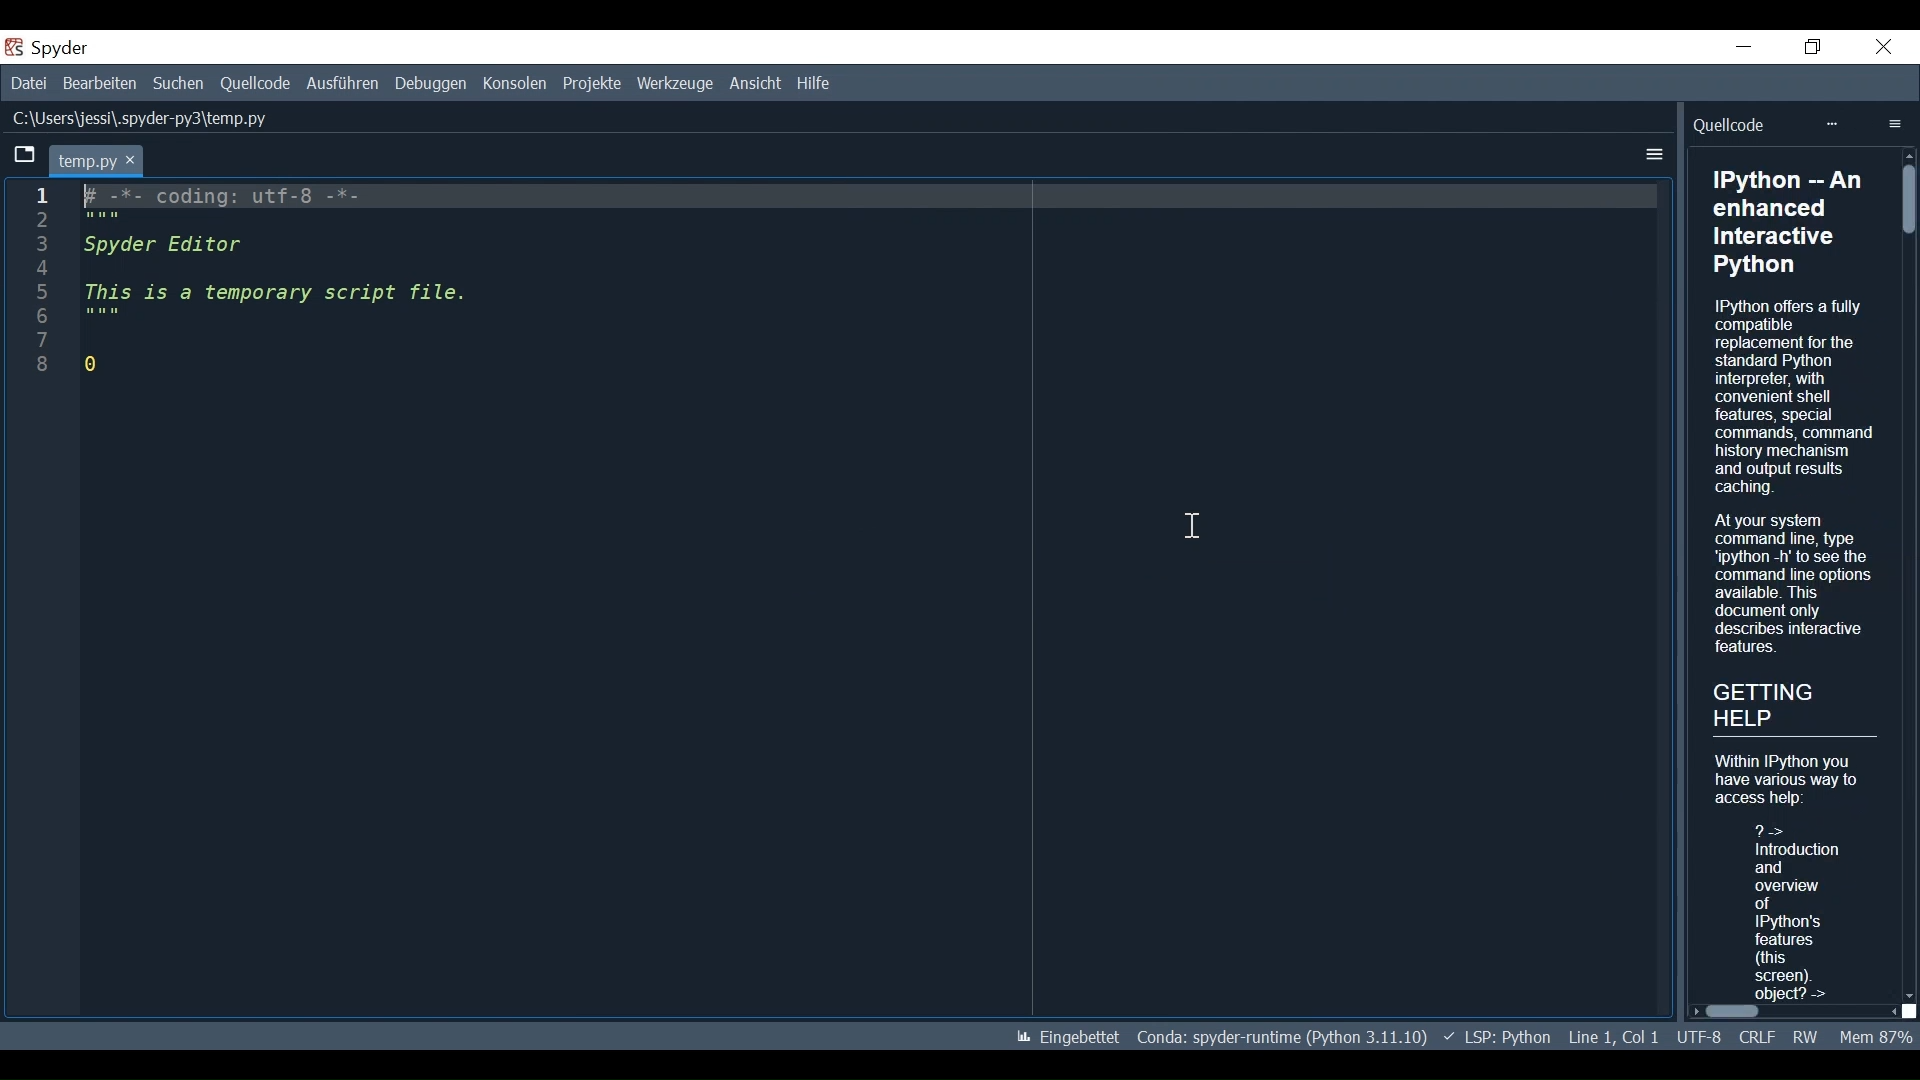 The image size is (1920, 1080). Describe the element at coordinates (517, 83) in the screenshot. I see `Consoles` at that location.